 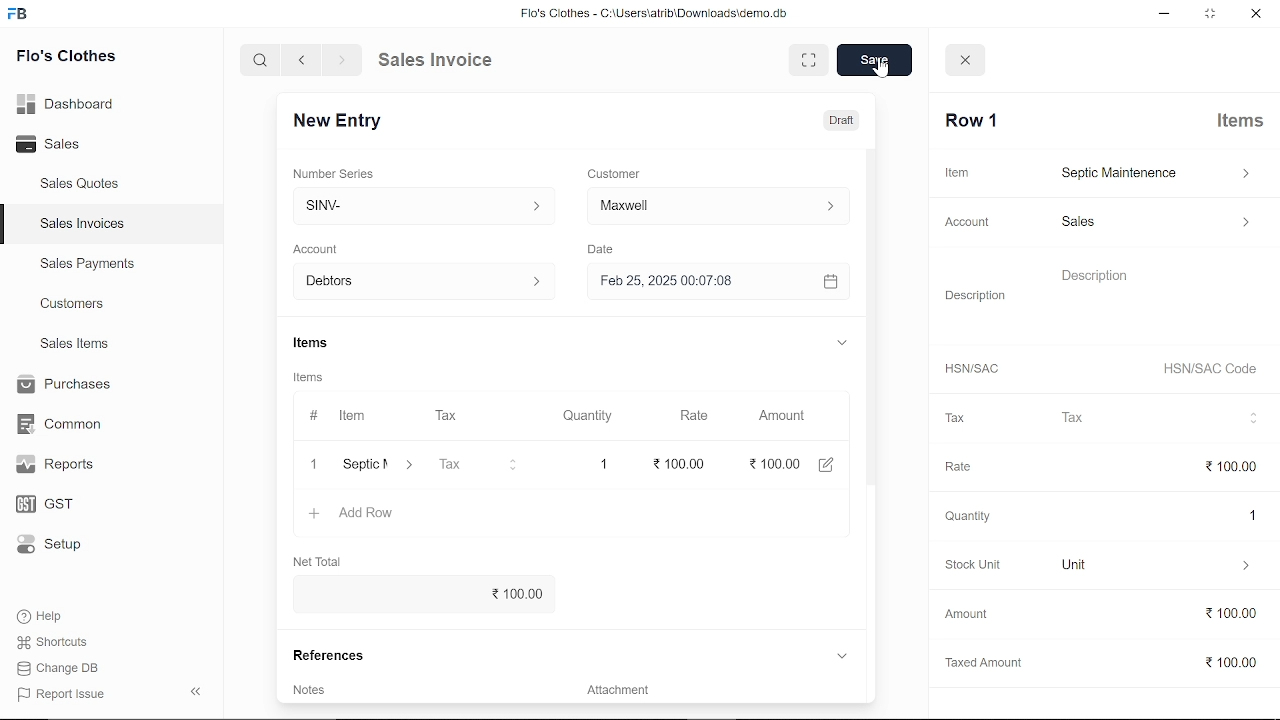 What do you see at coordinates (1158, 566) in the screenshot?
I see `unit` at bounding box center [1158, 566].